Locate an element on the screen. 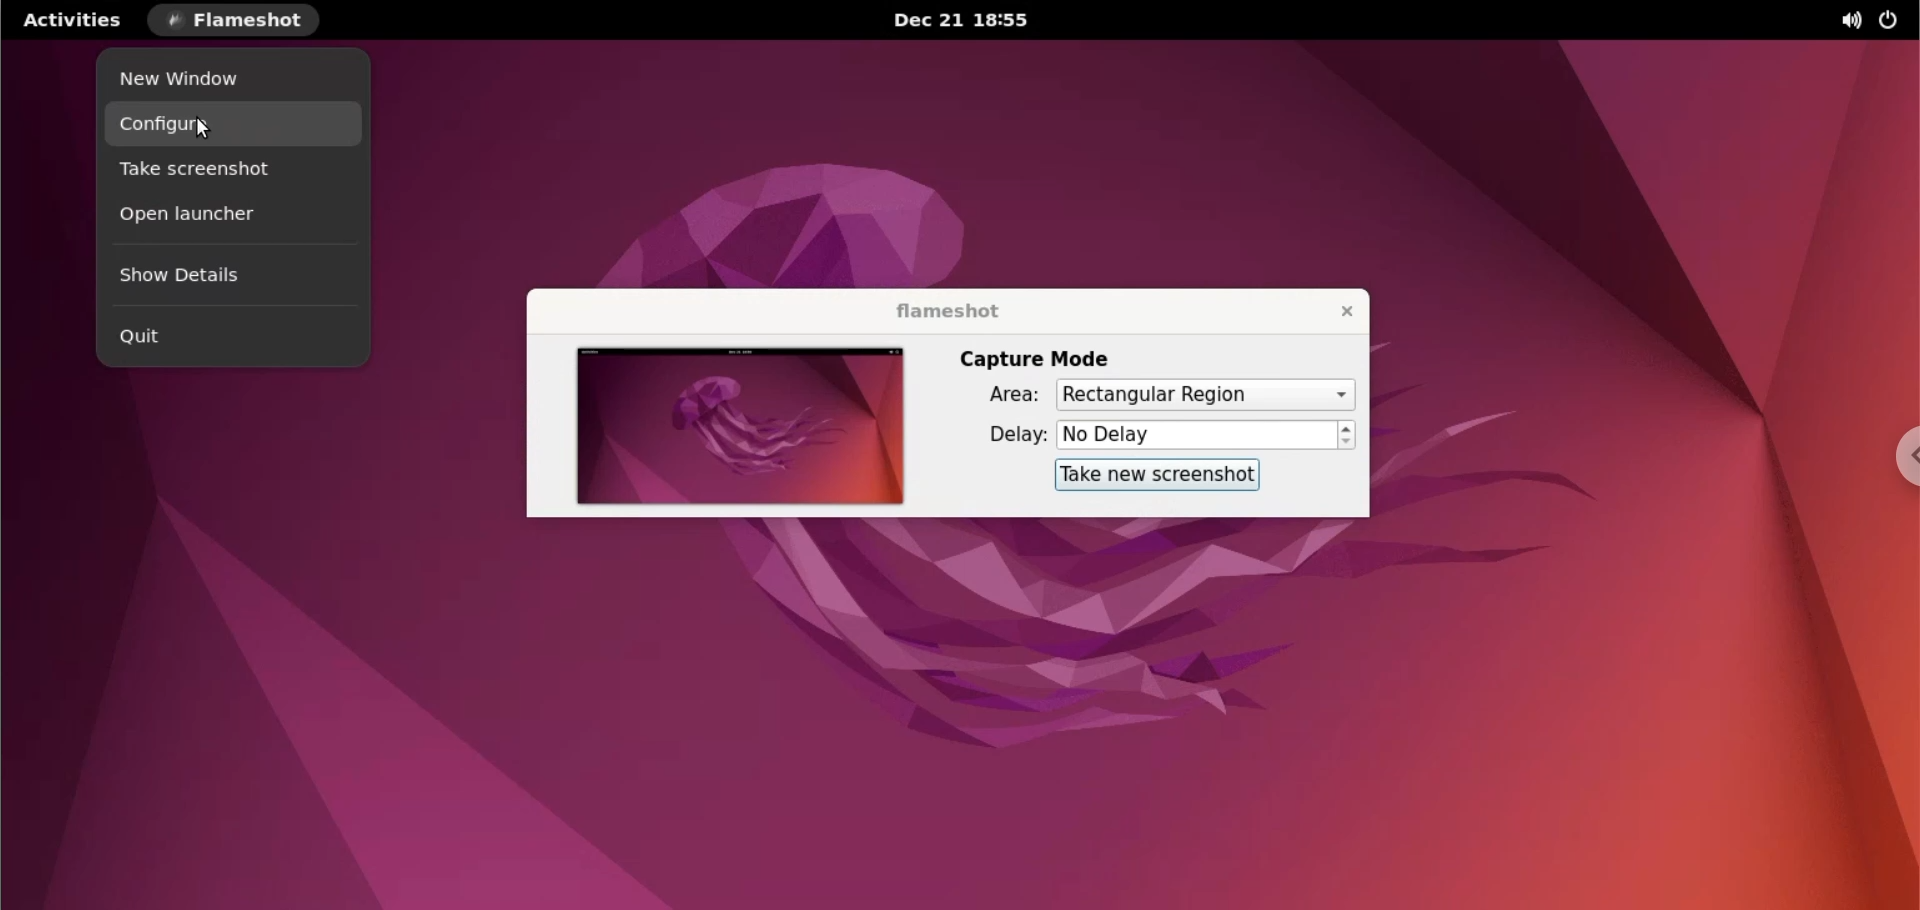 Image resolution: width=1920 pixels, height=910 pixels. No Delay is located at coordinates (1196, 436).